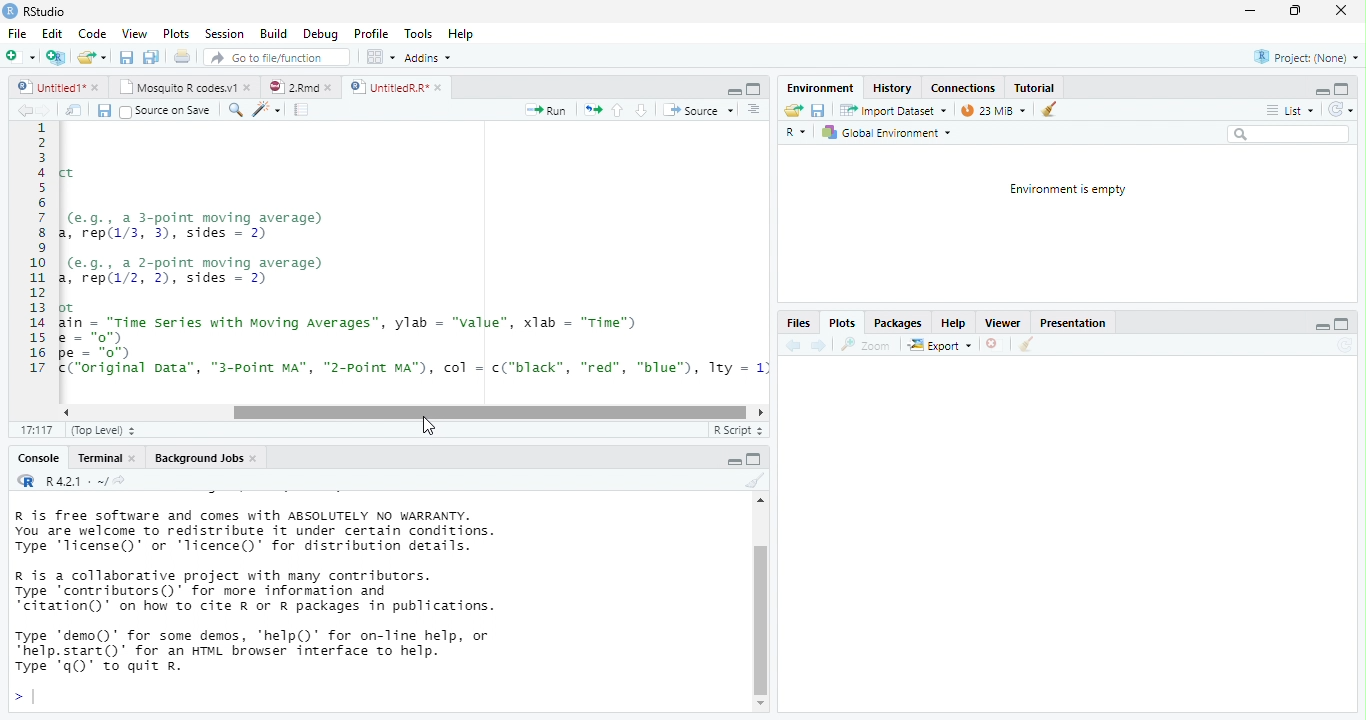 Image resolution: width=1366 pixels, height=720 pixels. I want to click on search, so click(233, 110).